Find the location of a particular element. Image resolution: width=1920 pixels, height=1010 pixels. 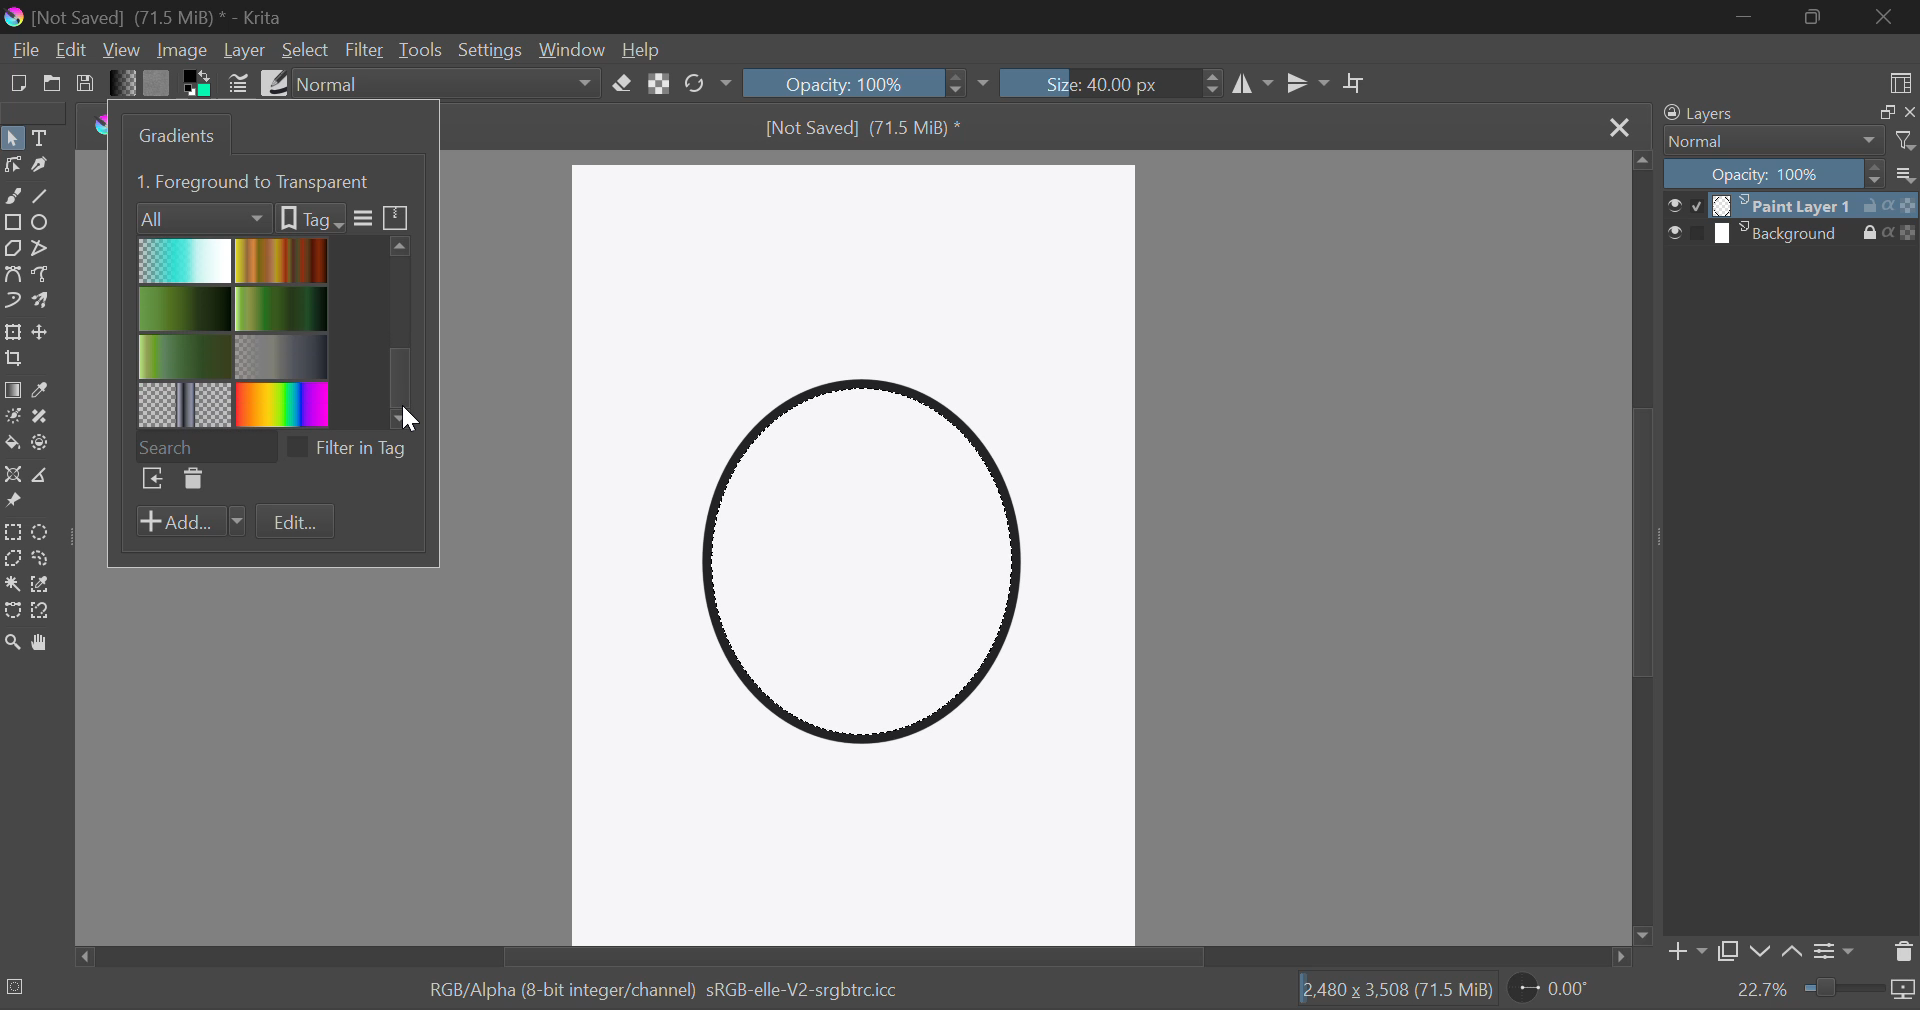

Blending Modes is located at coordinates (445, 82).